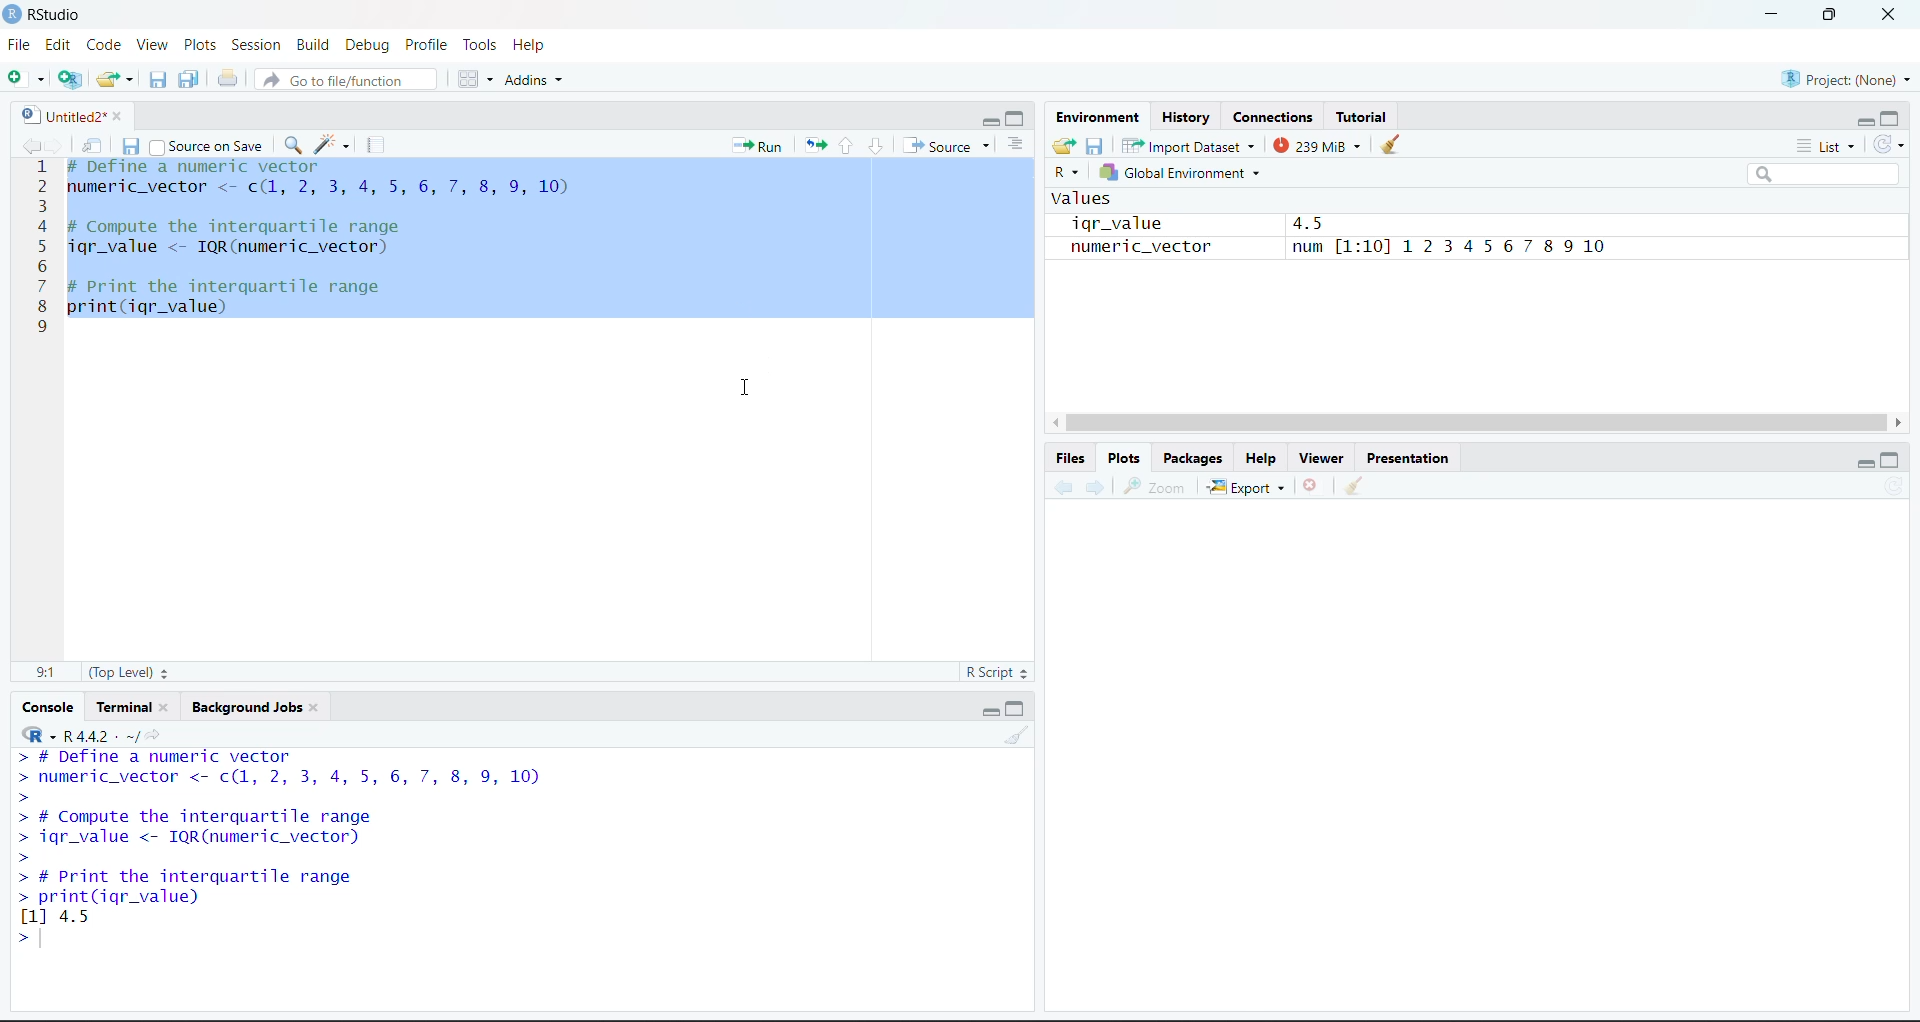  Describe the element at coordinates (247, 706) in the screenshot. I see `Background Jobs` at that location.